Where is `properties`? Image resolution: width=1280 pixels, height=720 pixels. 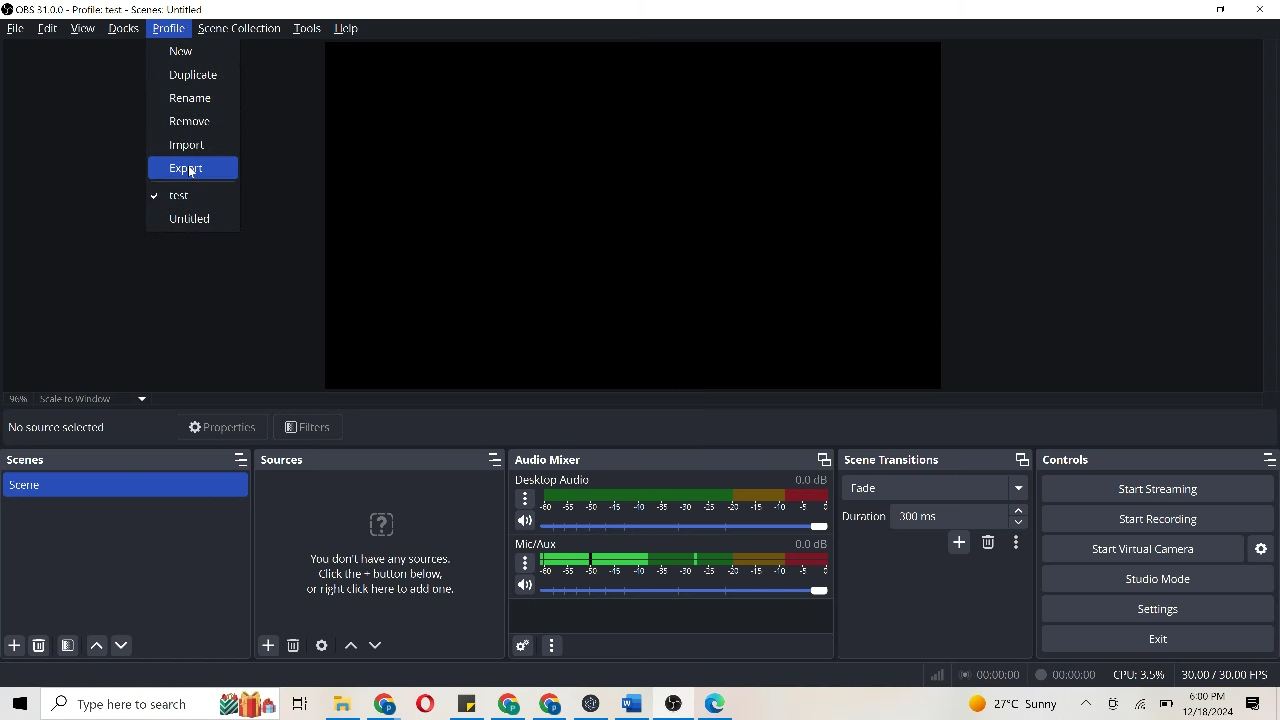 properties is located at coordinates (216, 426).